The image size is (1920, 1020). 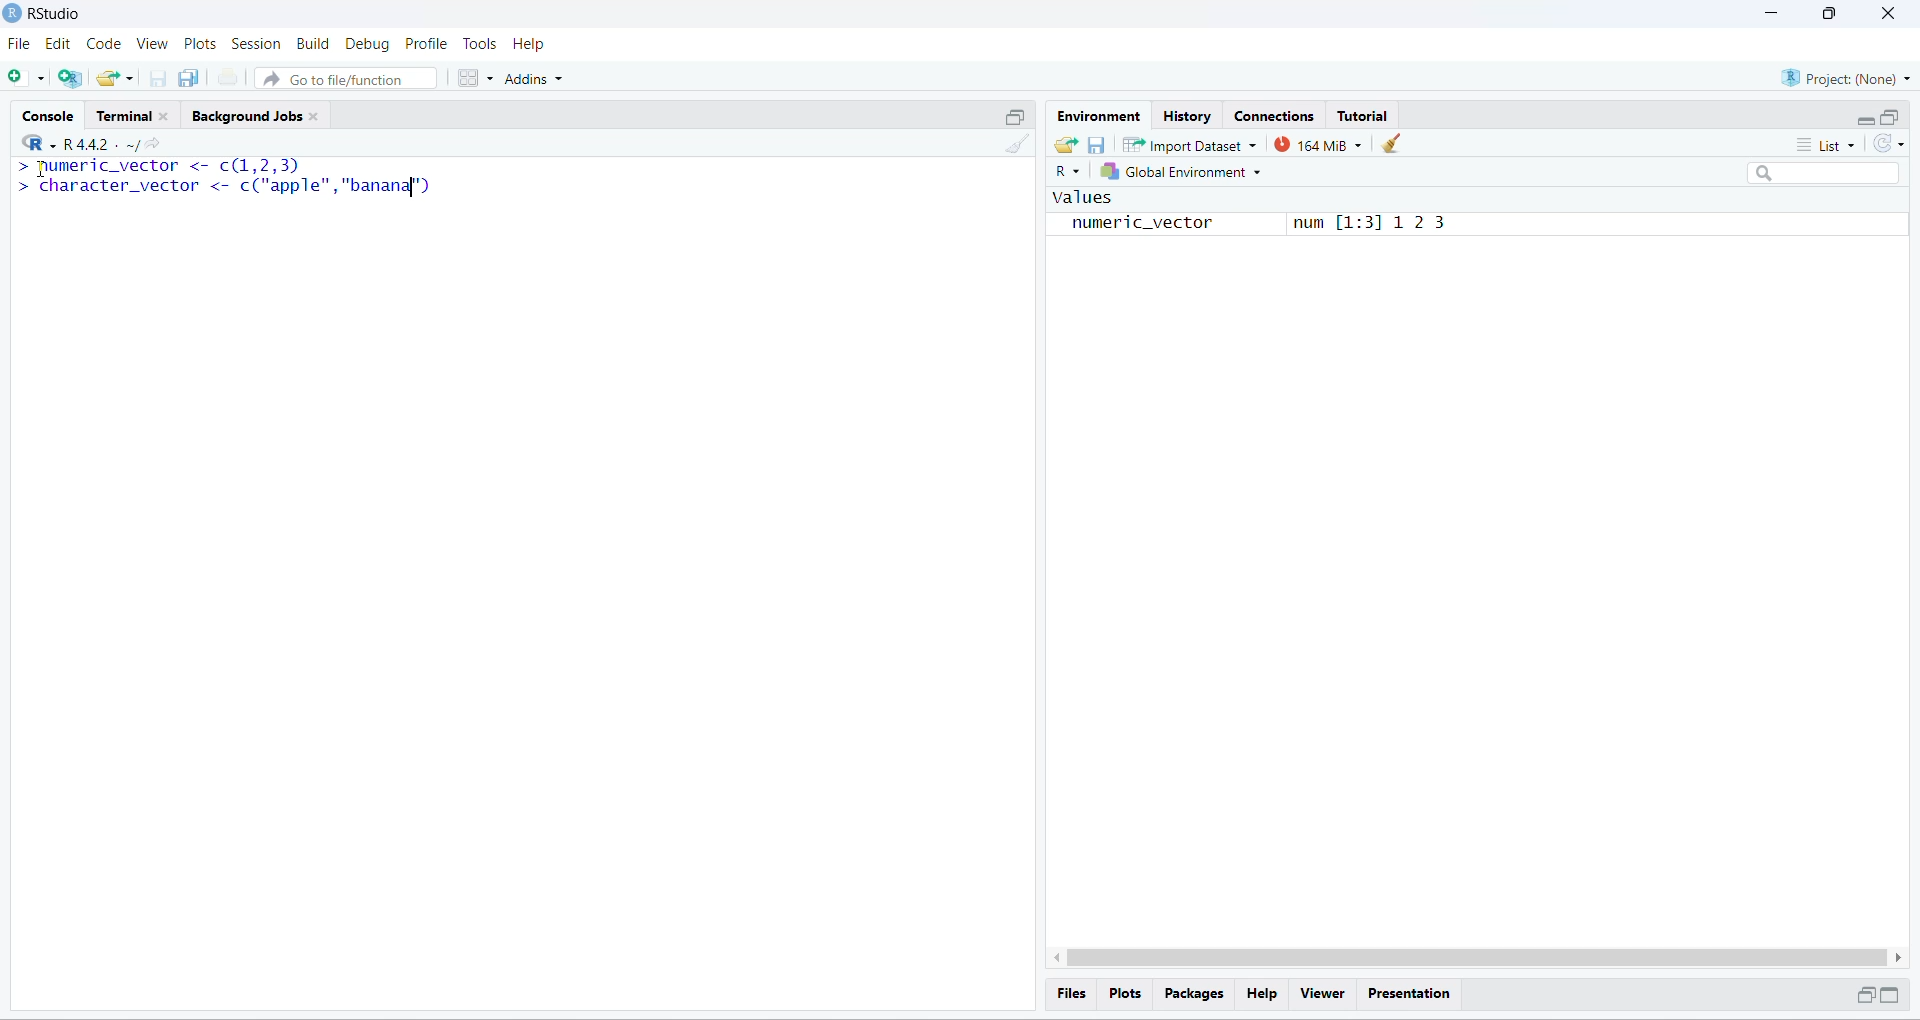 I want to click on numeric_vector, so click(x=1130, y=225).